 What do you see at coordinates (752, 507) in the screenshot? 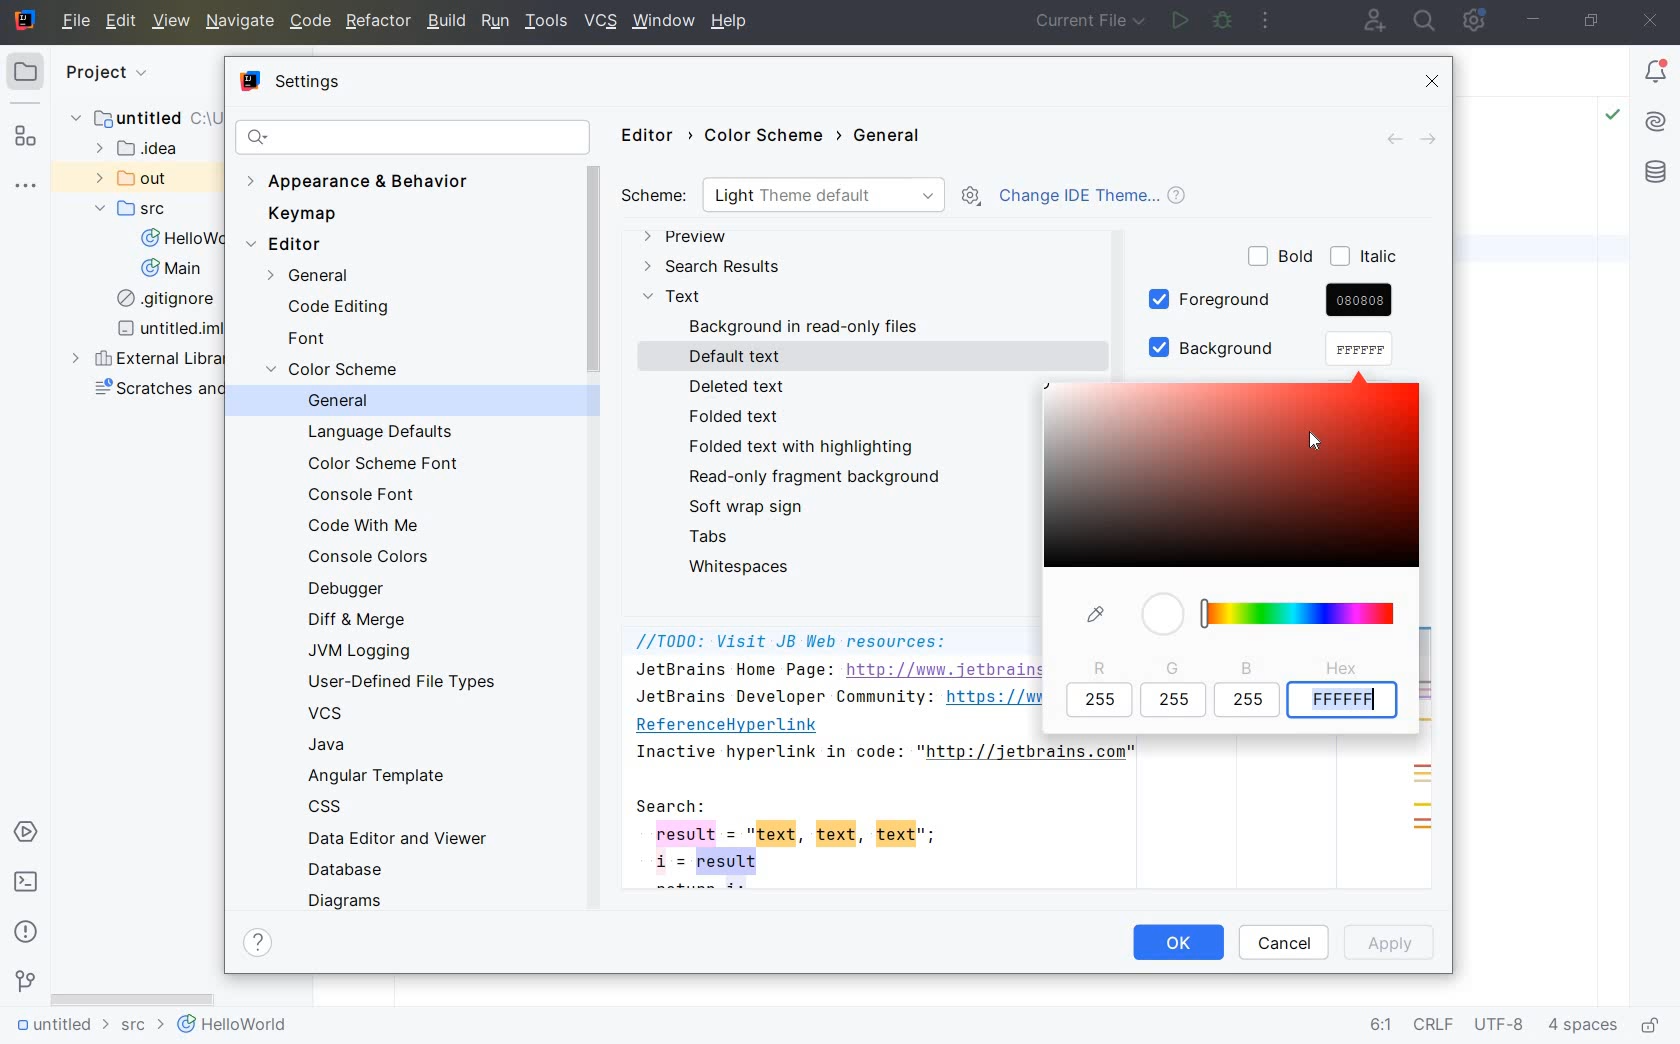
I see `SOFT WRAP SIGN` at bounding box center [752, 507].